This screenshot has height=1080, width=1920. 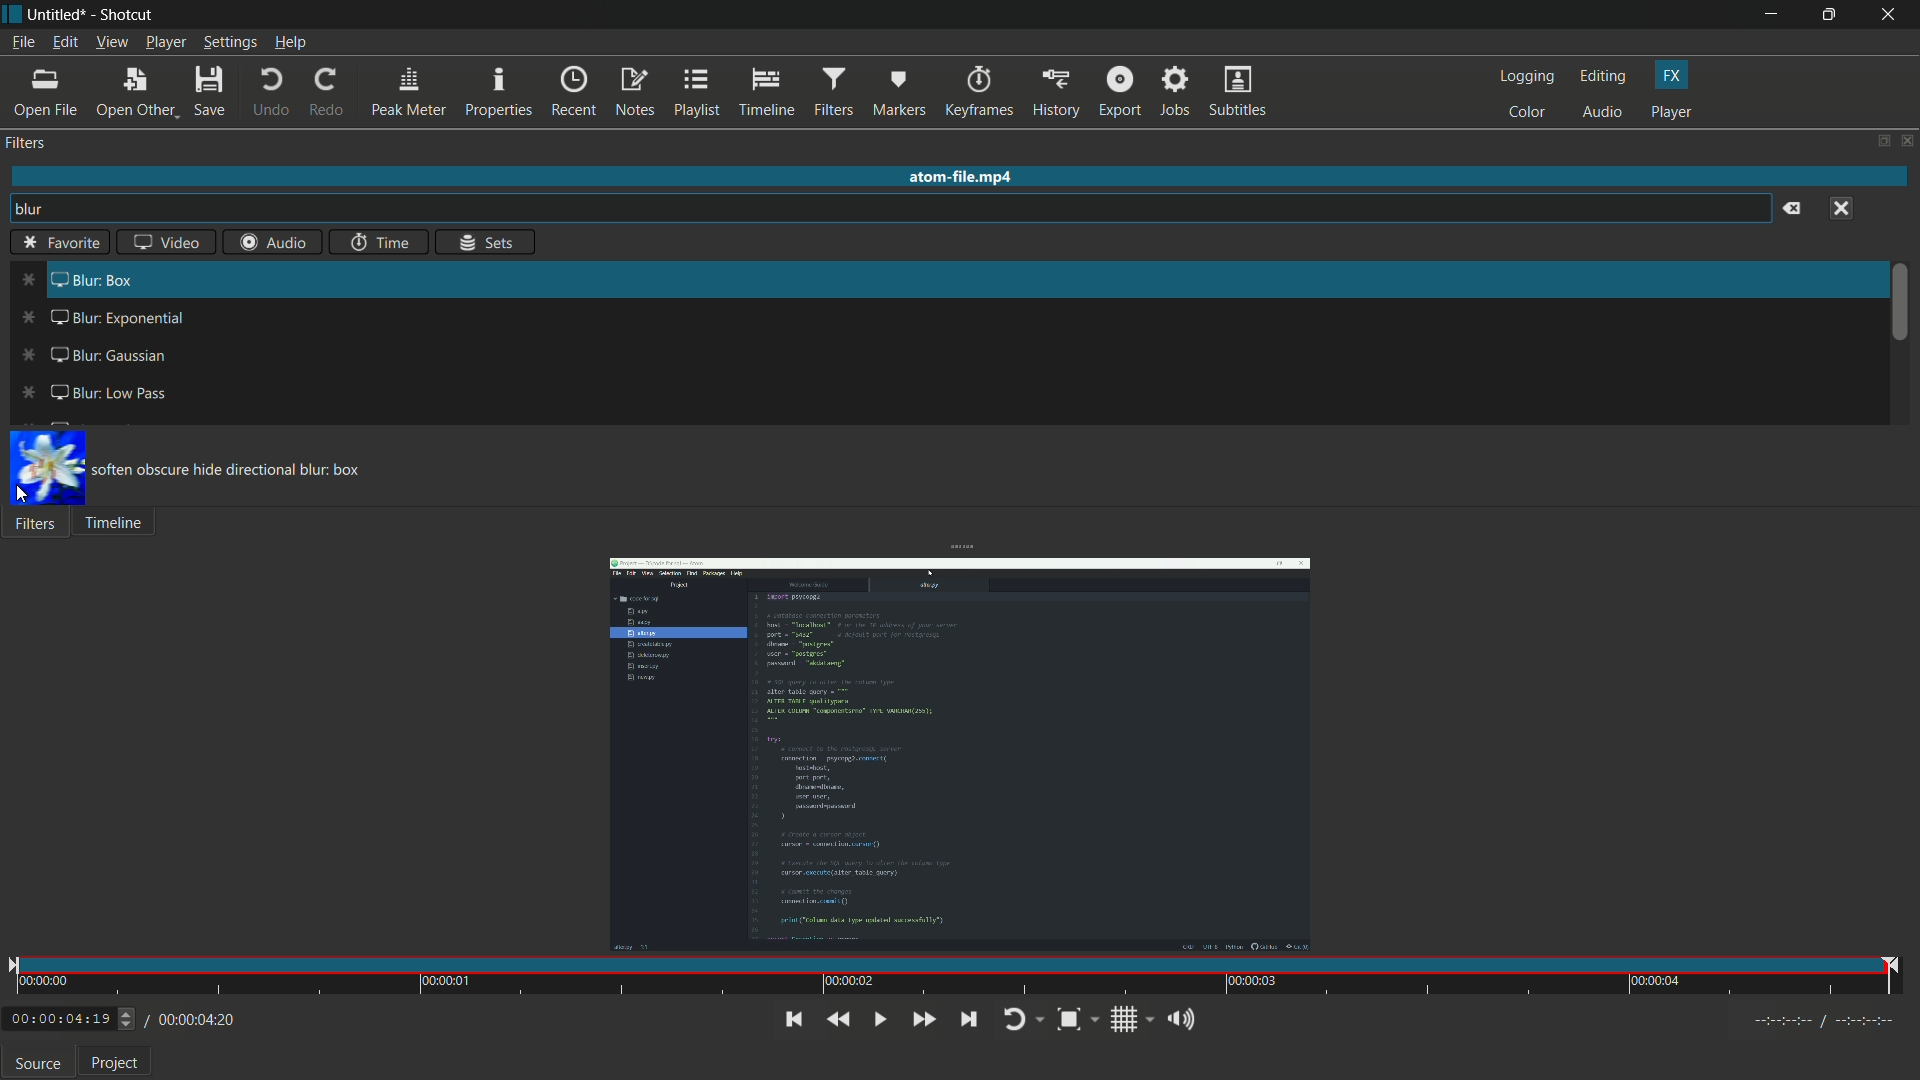 I want to click on markers, so click(x=897, y=96).